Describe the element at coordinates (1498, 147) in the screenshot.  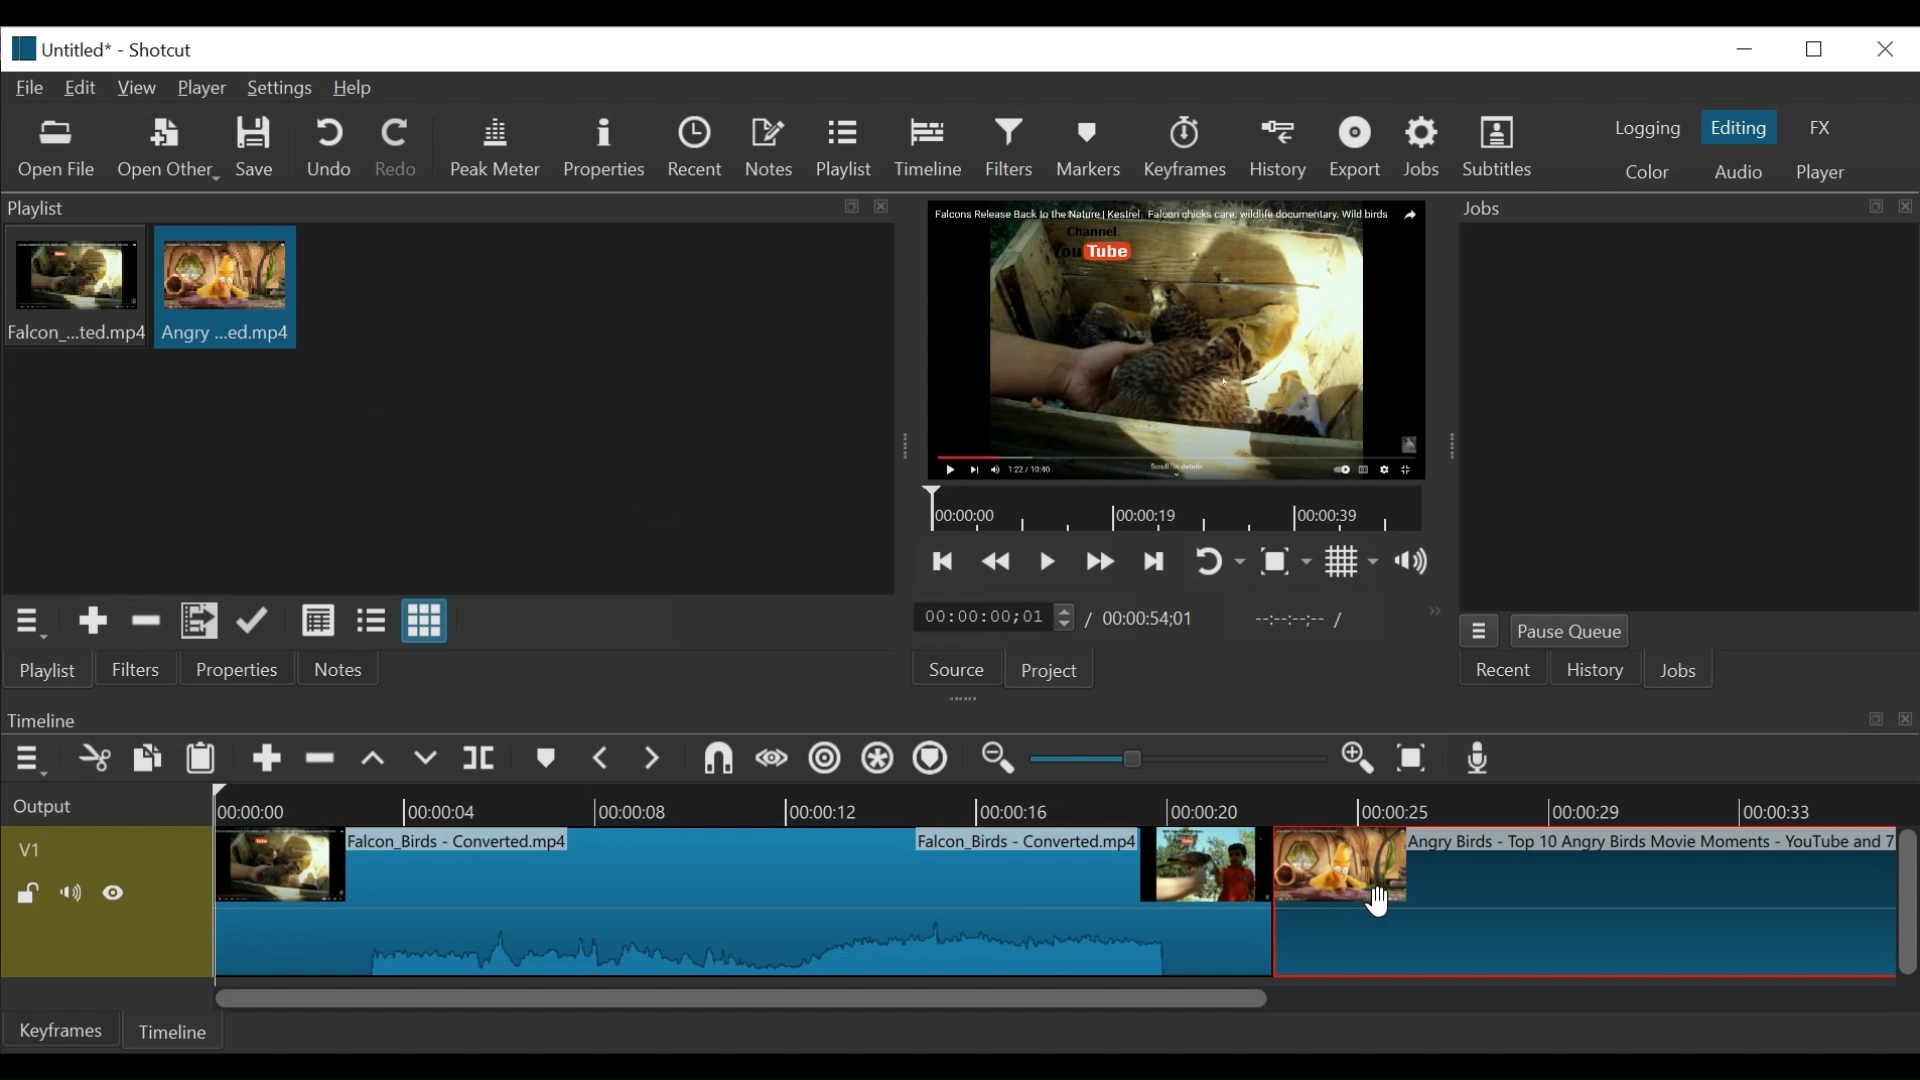
I see `Subtitles` at that location.